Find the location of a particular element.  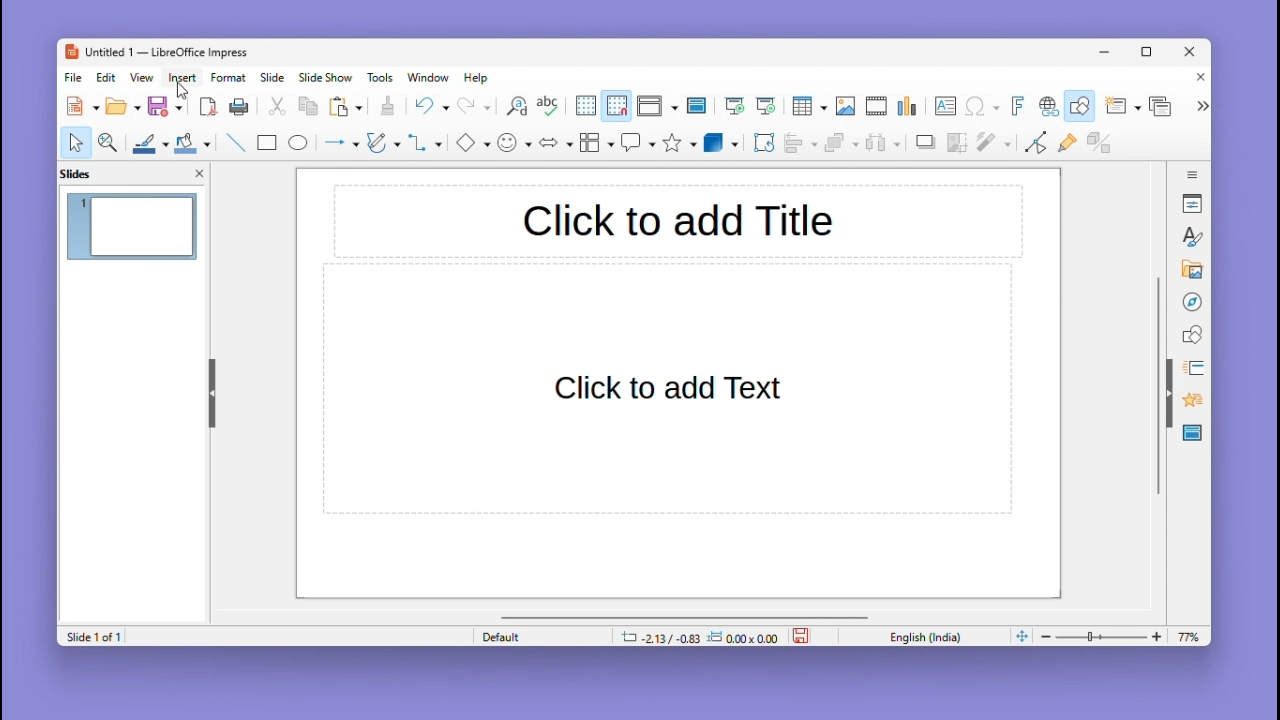

Selection tool is located at coordinates (75, 142).